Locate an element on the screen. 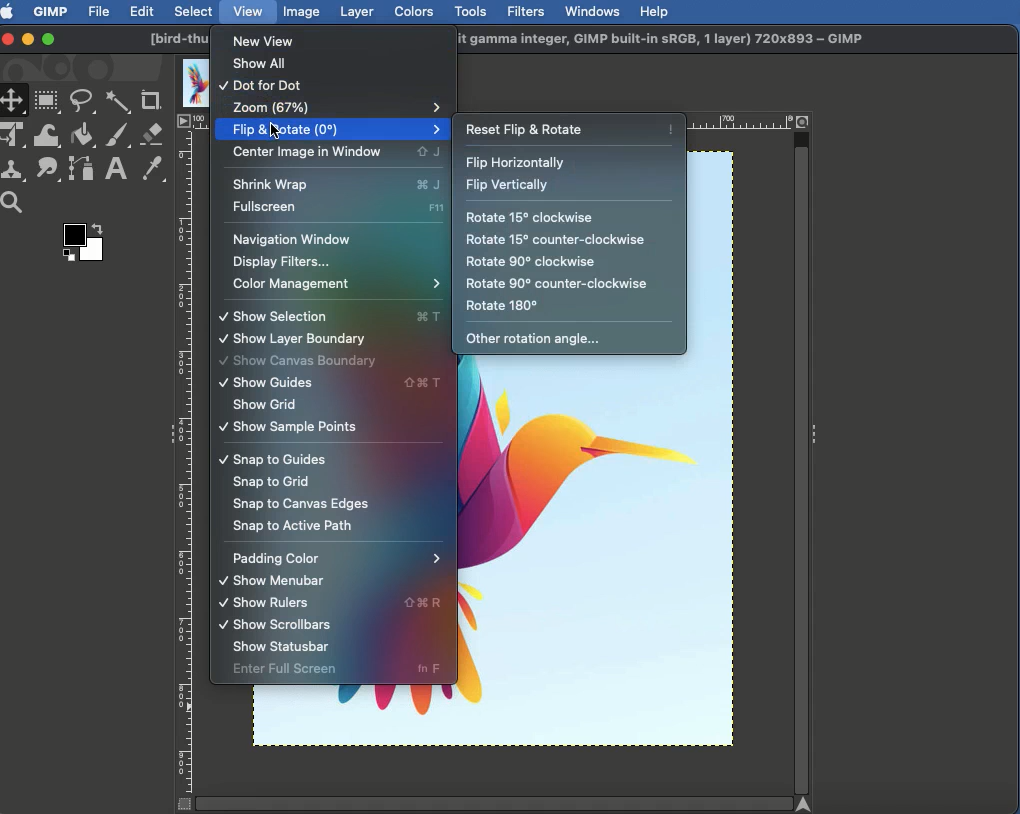 This screenshot has height=814, width=1020. Paint is located at coordinates (116, 137).